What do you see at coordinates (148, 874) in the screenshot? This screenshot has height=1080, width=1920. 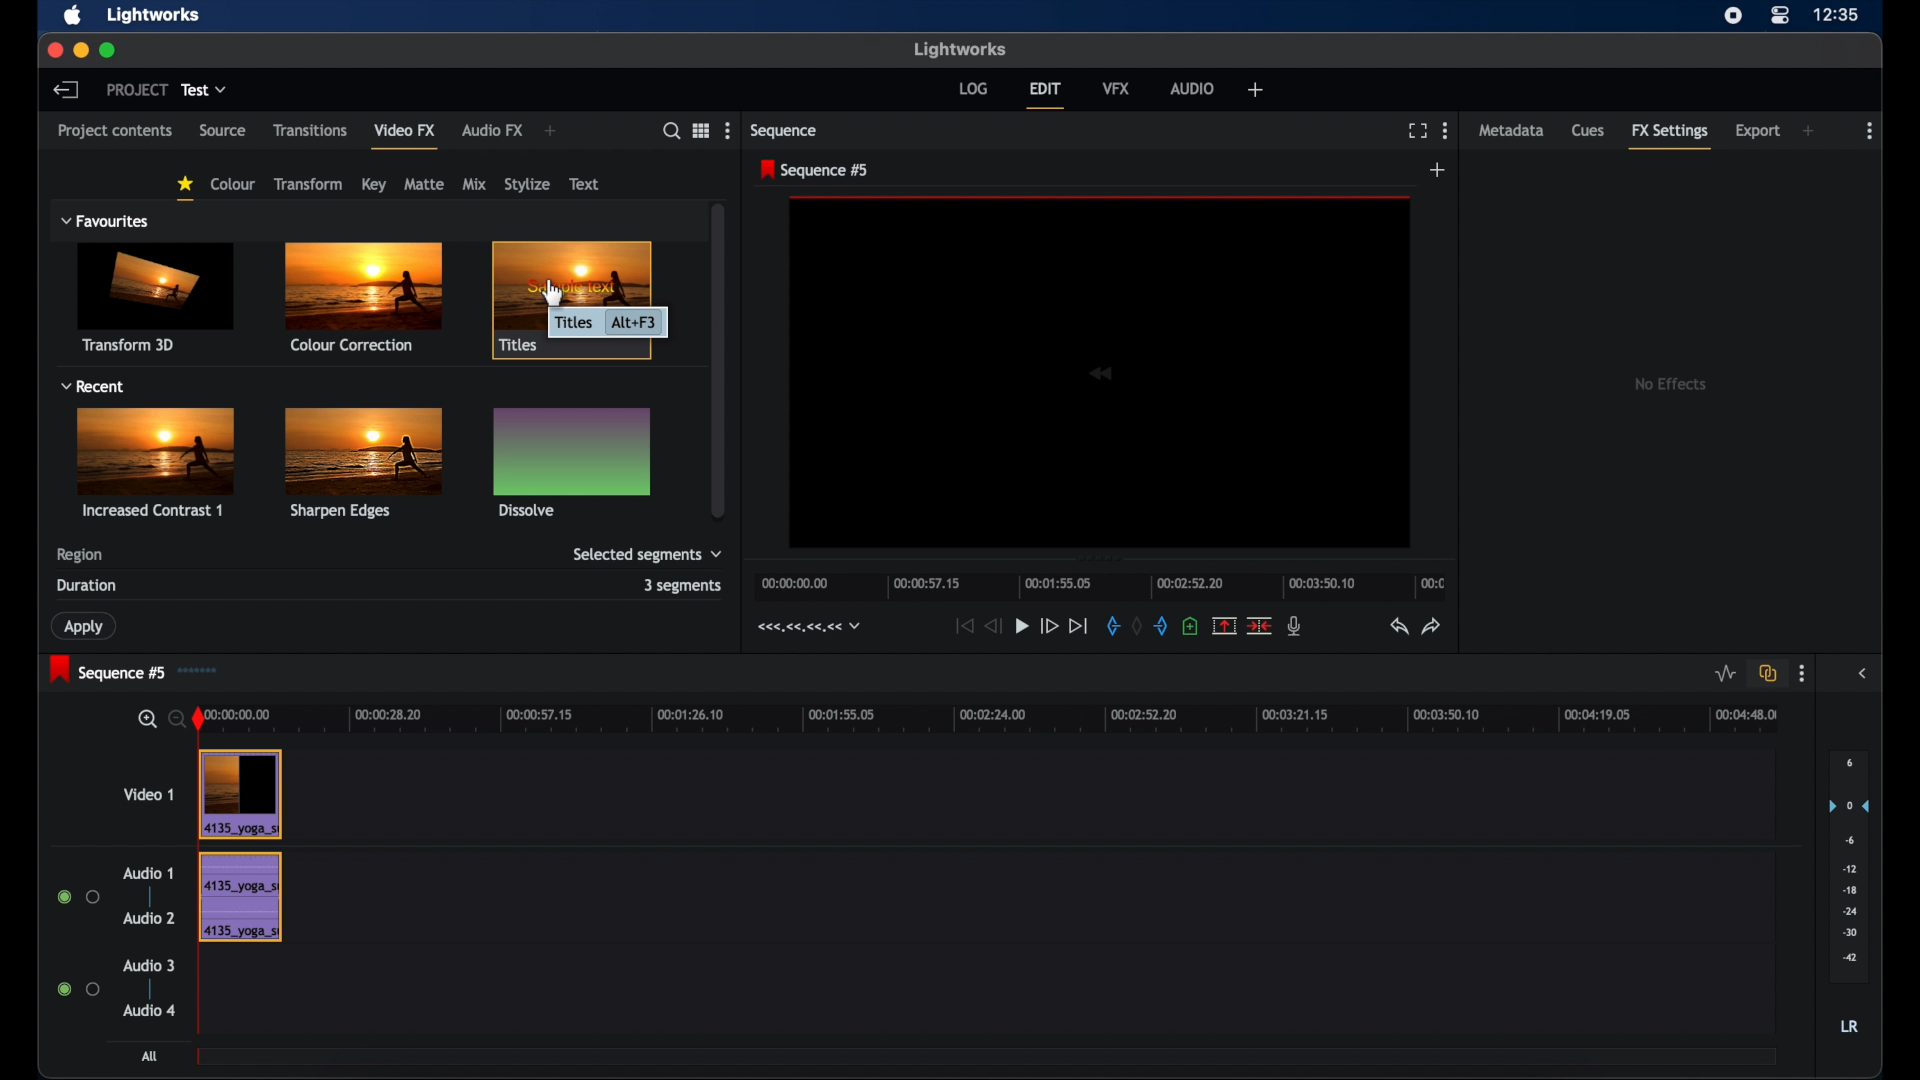 I see `audio 1` at bounding box center [148, 874].